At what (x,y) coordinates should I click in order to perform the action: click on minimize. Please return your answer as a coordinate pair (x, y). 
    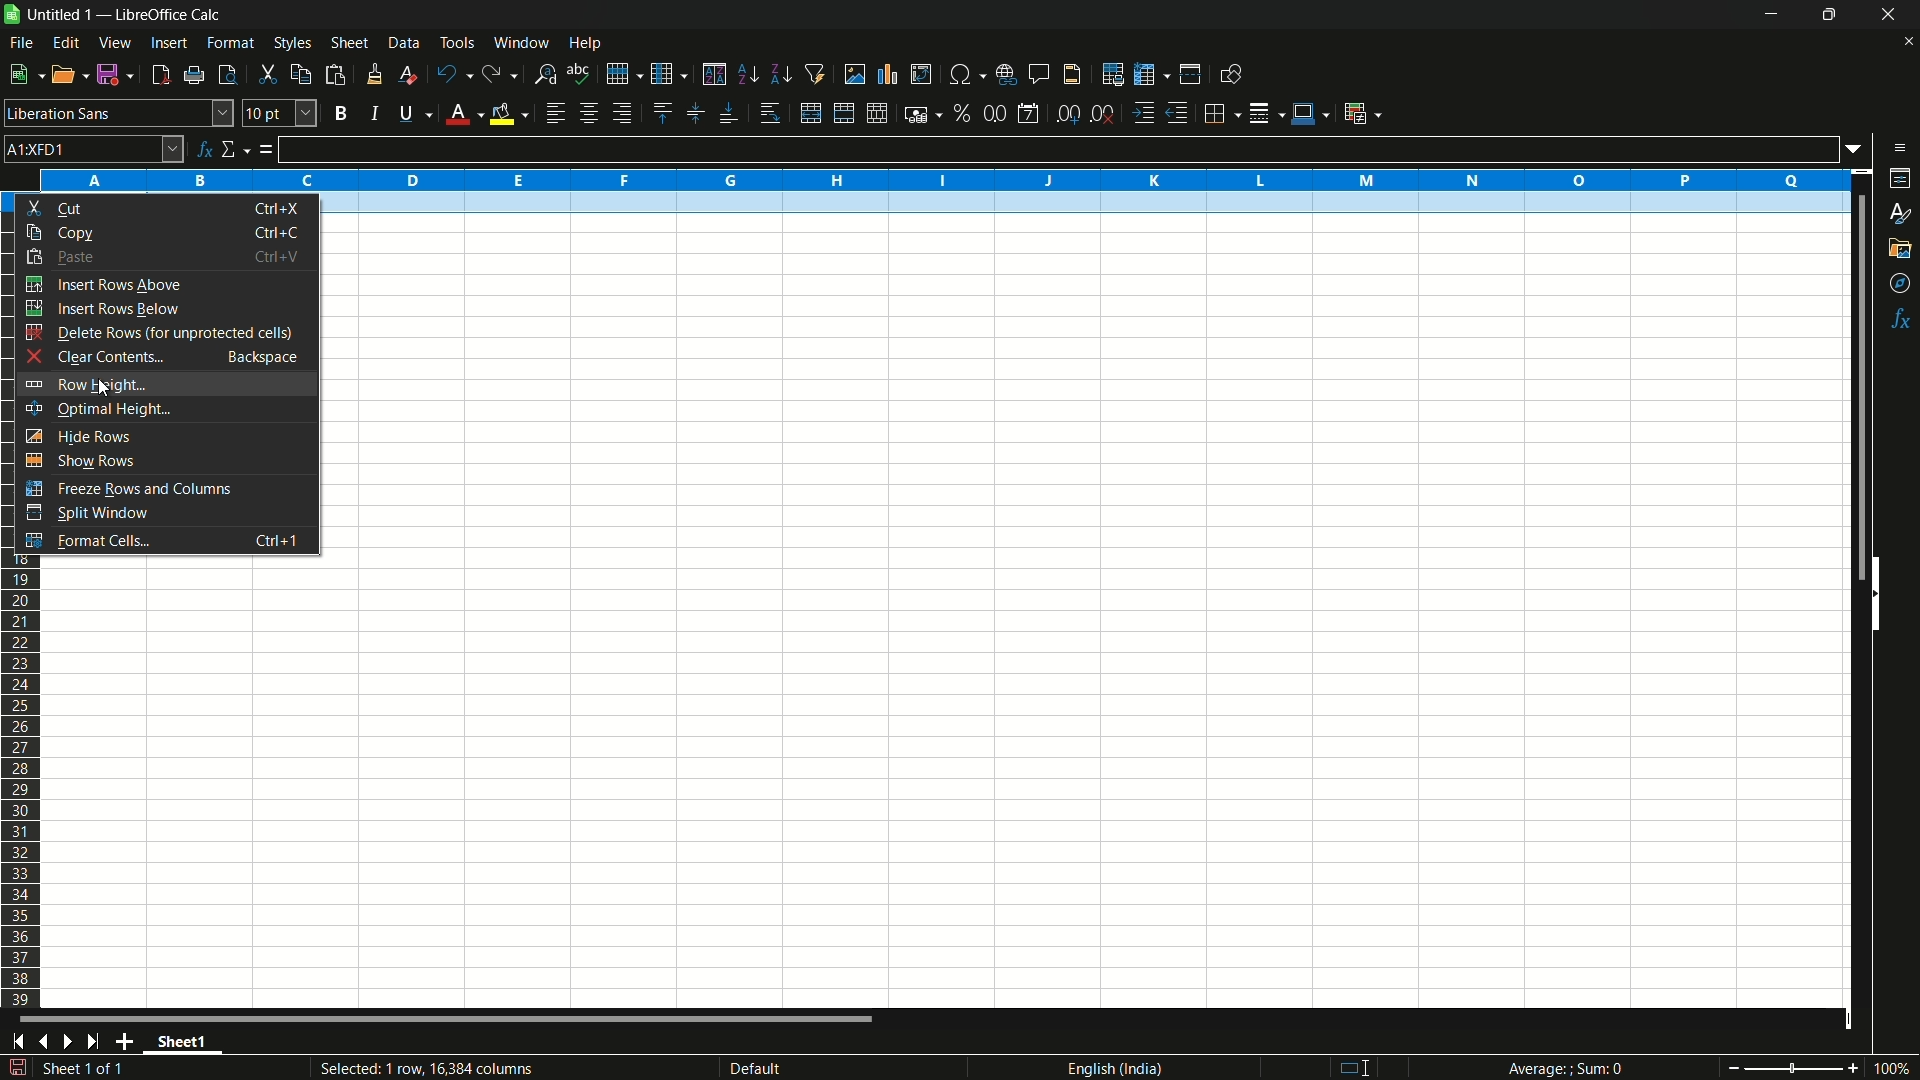
    Looking at the image, I should click on (1771, 15).